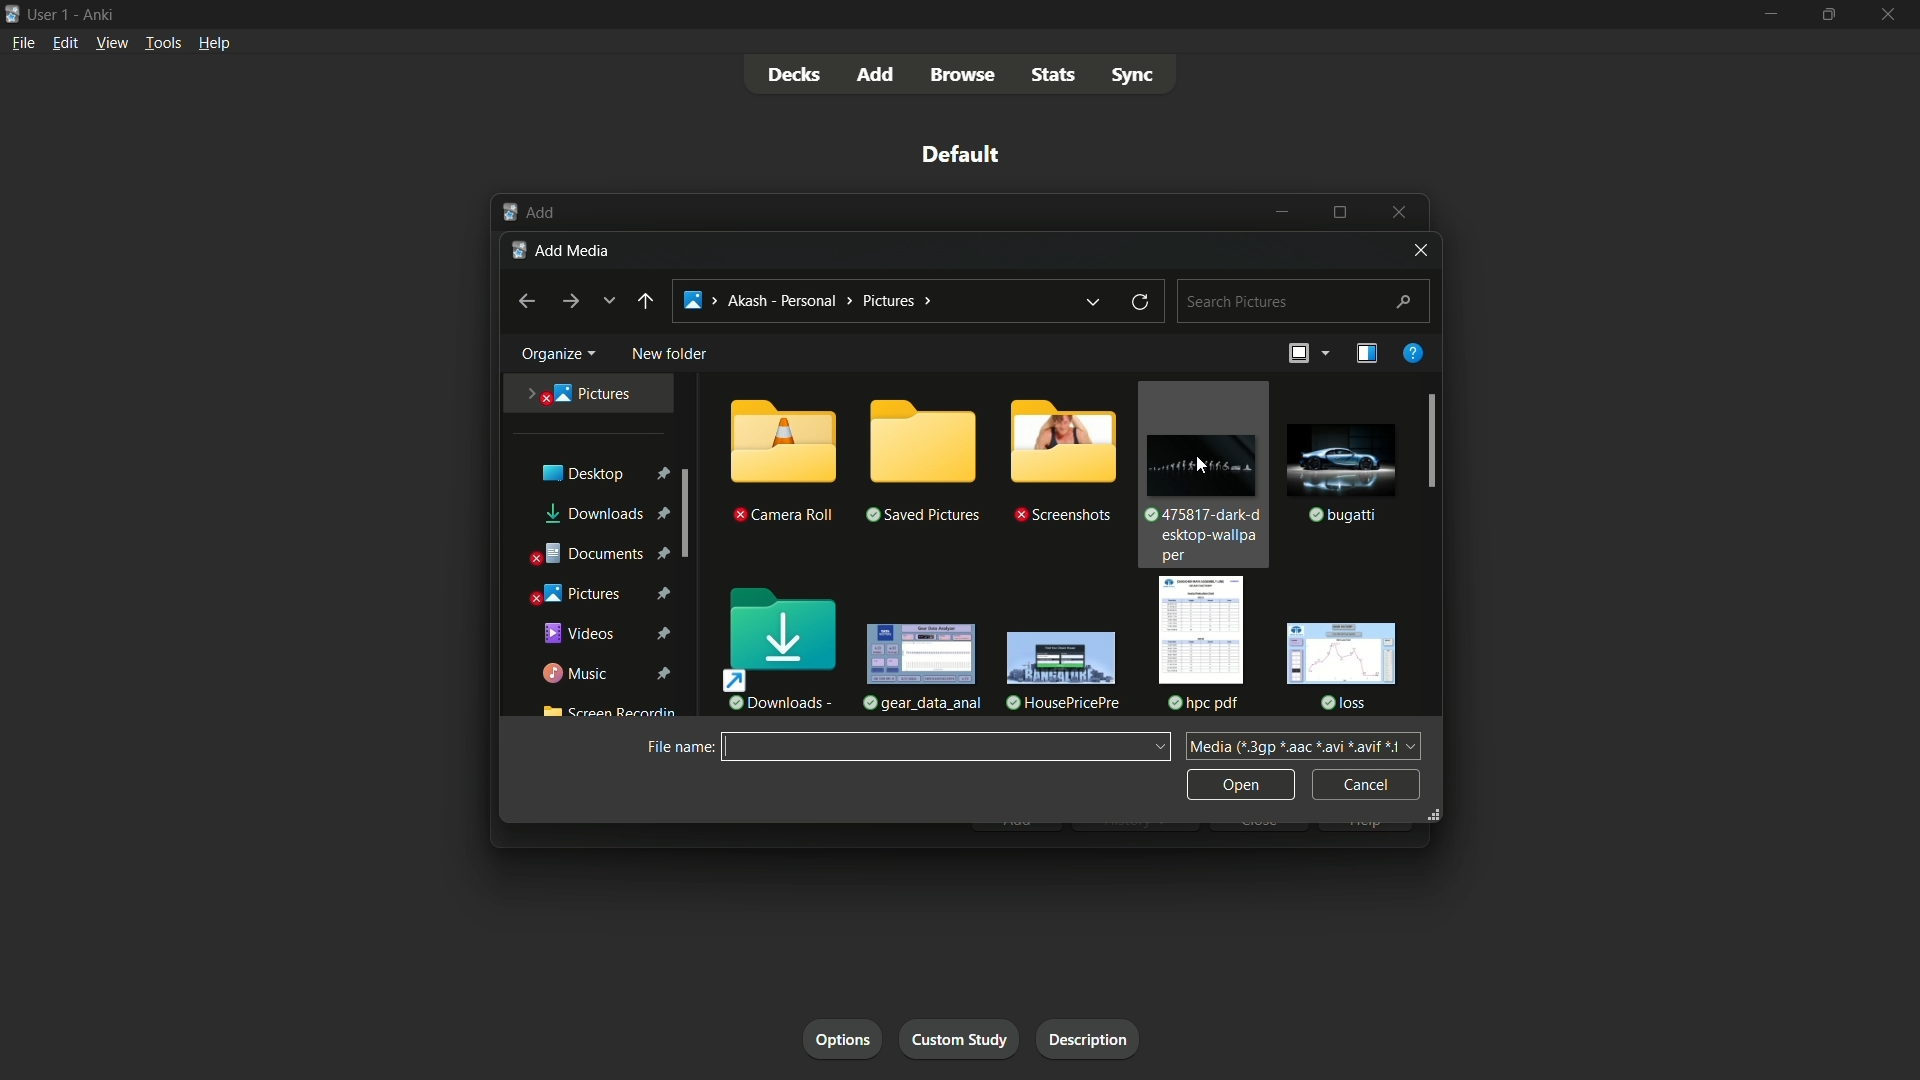  What do you see at coordinates (1431, 441) in the screenshot?
I see `scroll bar` at bounding box center [1431, 441].